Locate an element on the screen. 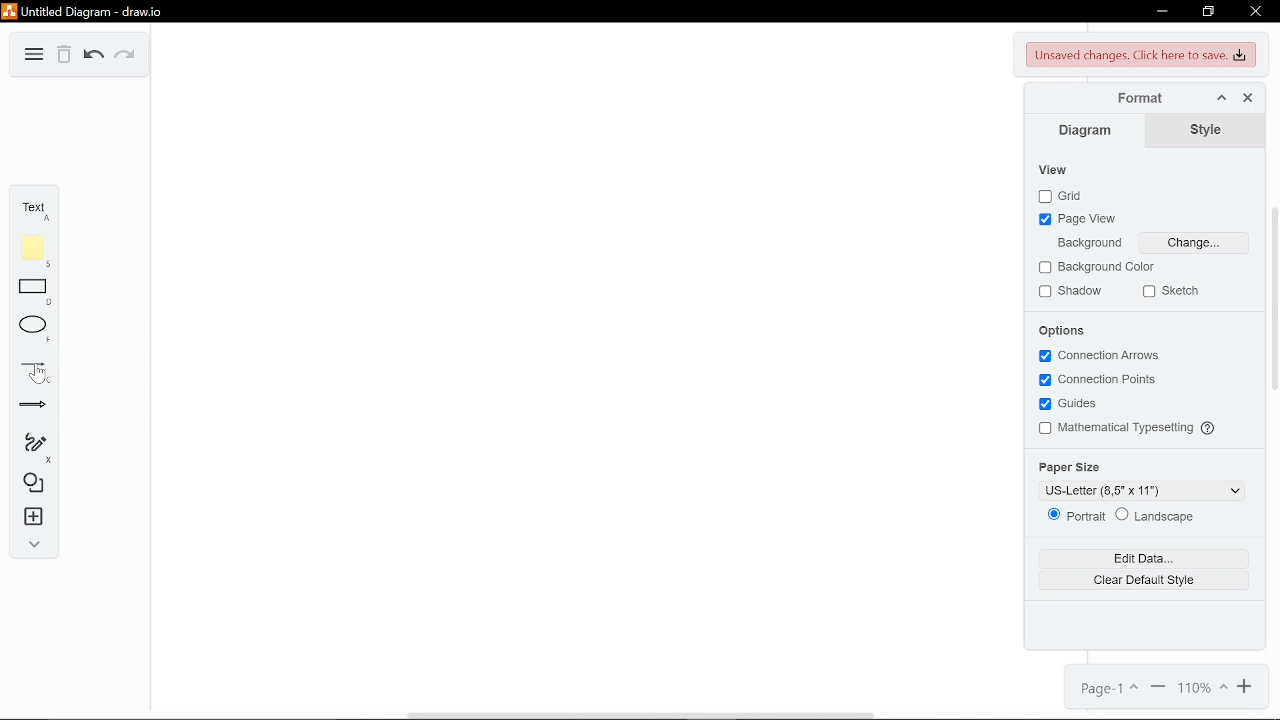  Text is located at coordinates (32, 208).